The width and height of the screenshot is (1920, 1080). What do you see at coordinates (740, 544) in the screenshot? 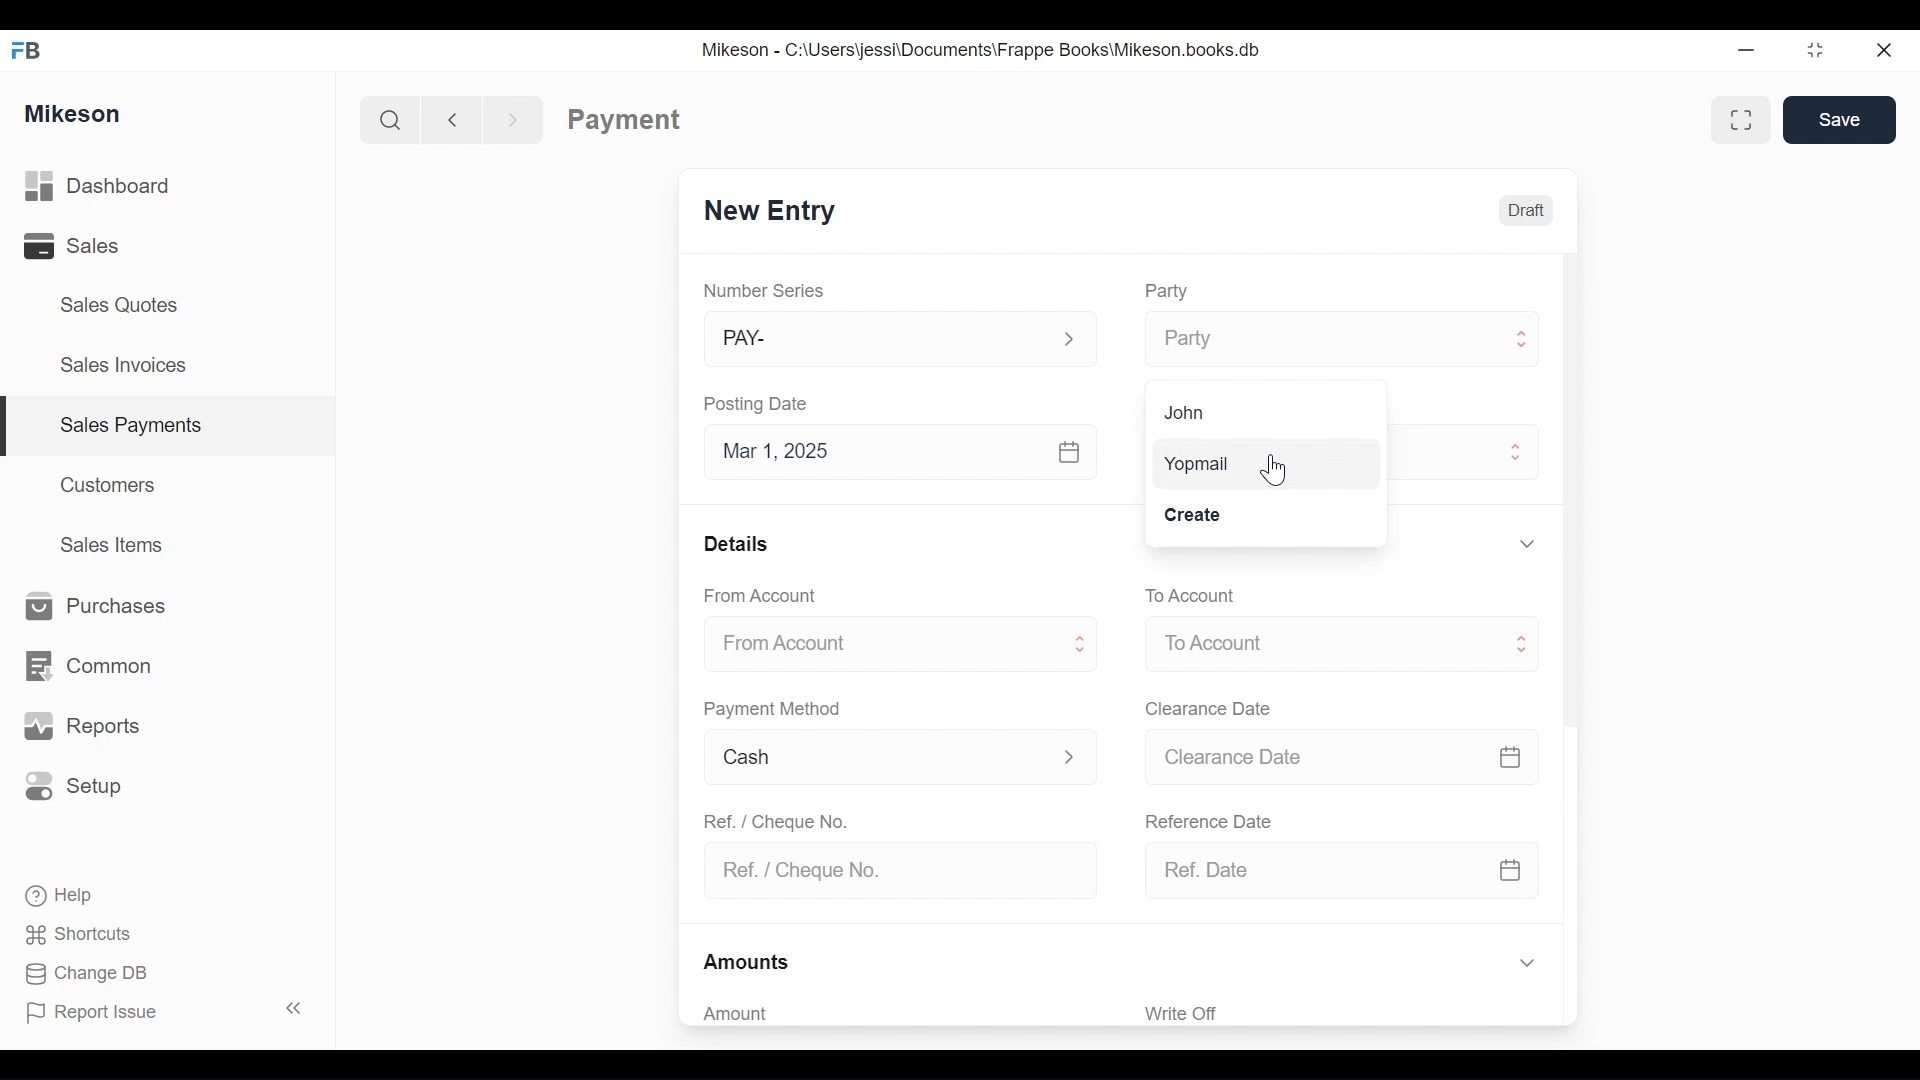
I see `Details` at bounding box center [740, 544].